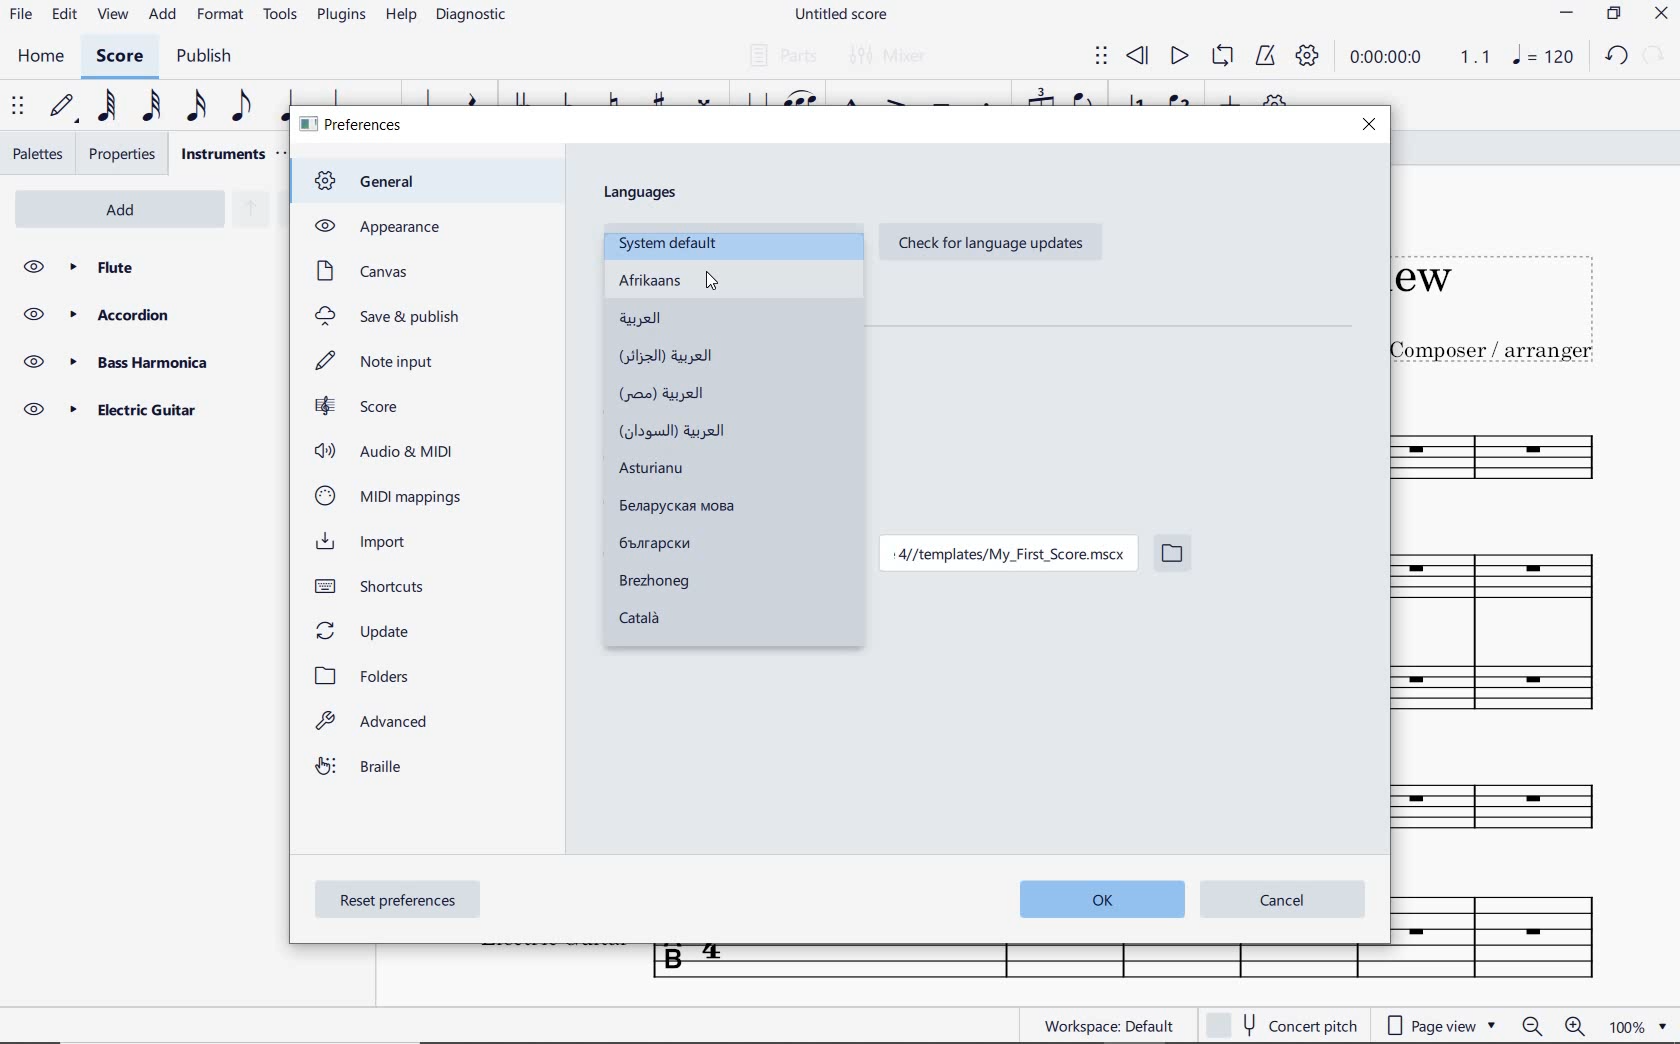 Image resolution: width=1680 pixels, height=1044 pixels. Describe the element at coordinates (105, 107) in the screenshot. I see `64th note` at that location.